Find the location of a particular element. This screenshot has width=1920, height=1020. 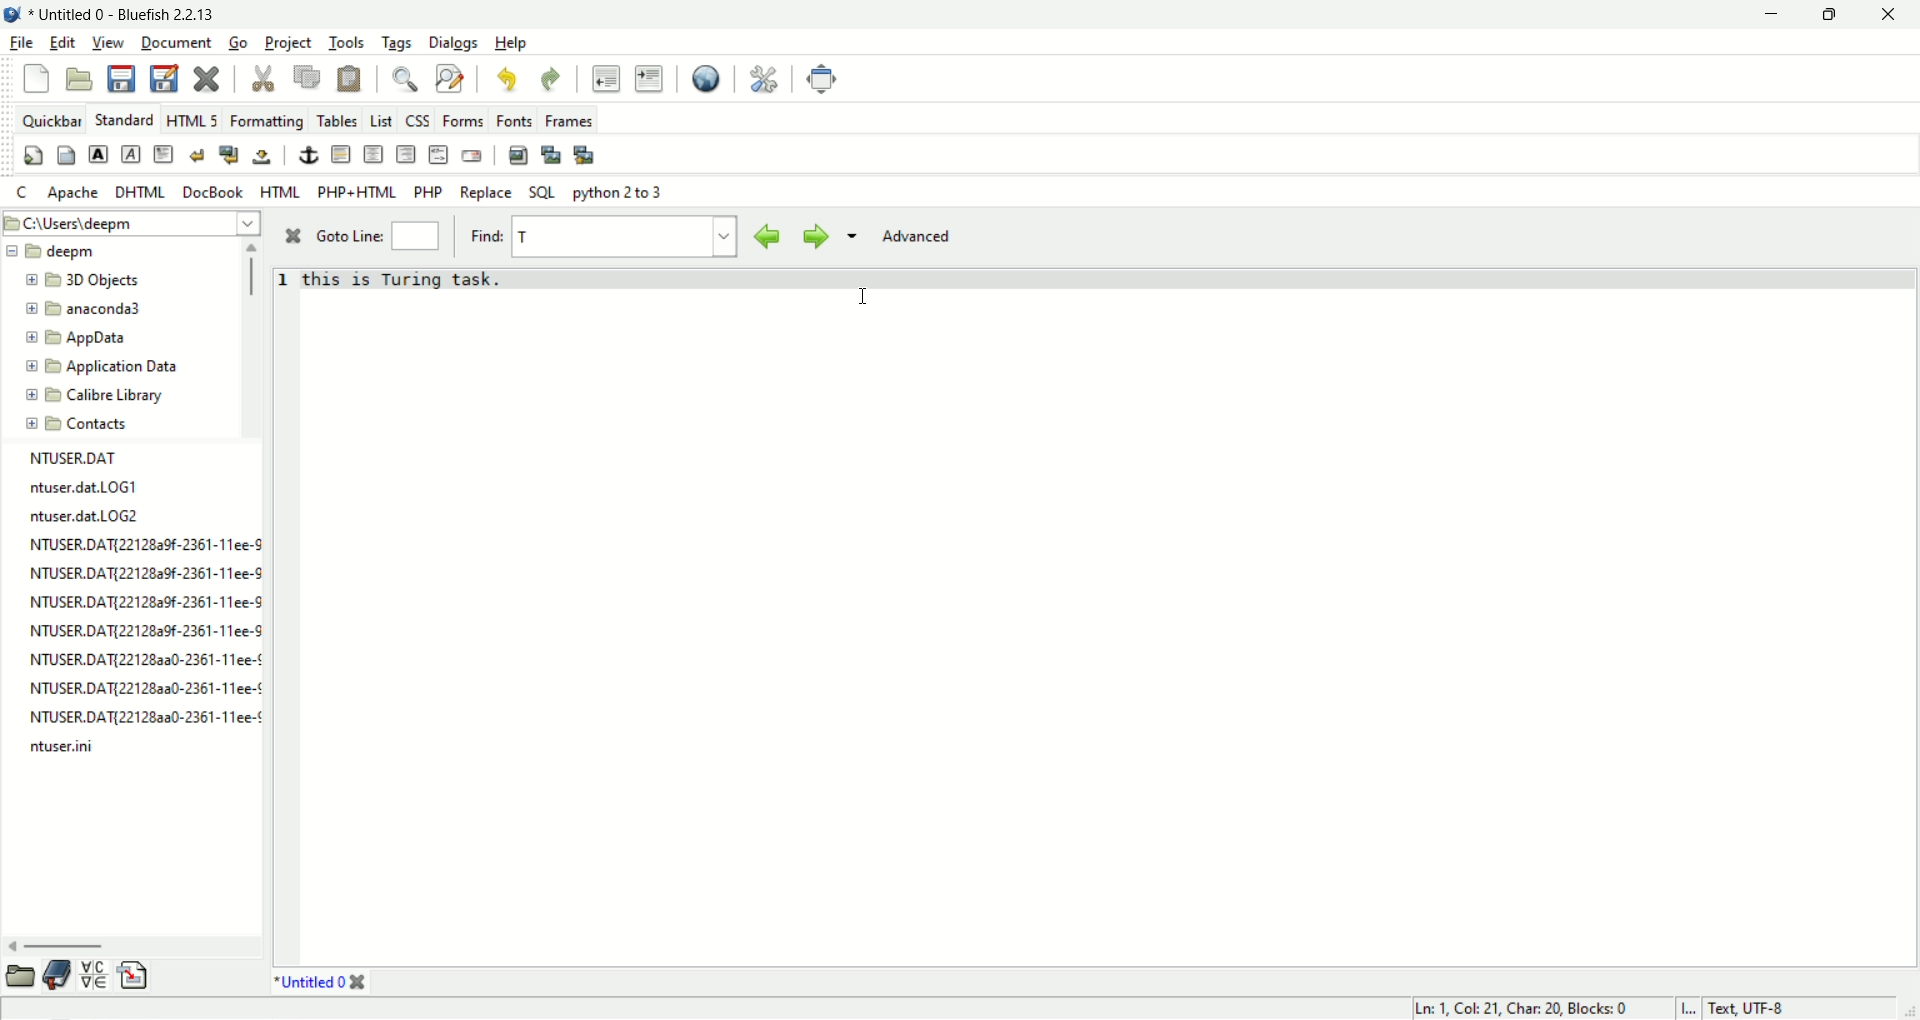

Ln: 1, Col: 21, Char: 20, Blocks: 0 is located at coordinates (1518, 1005).